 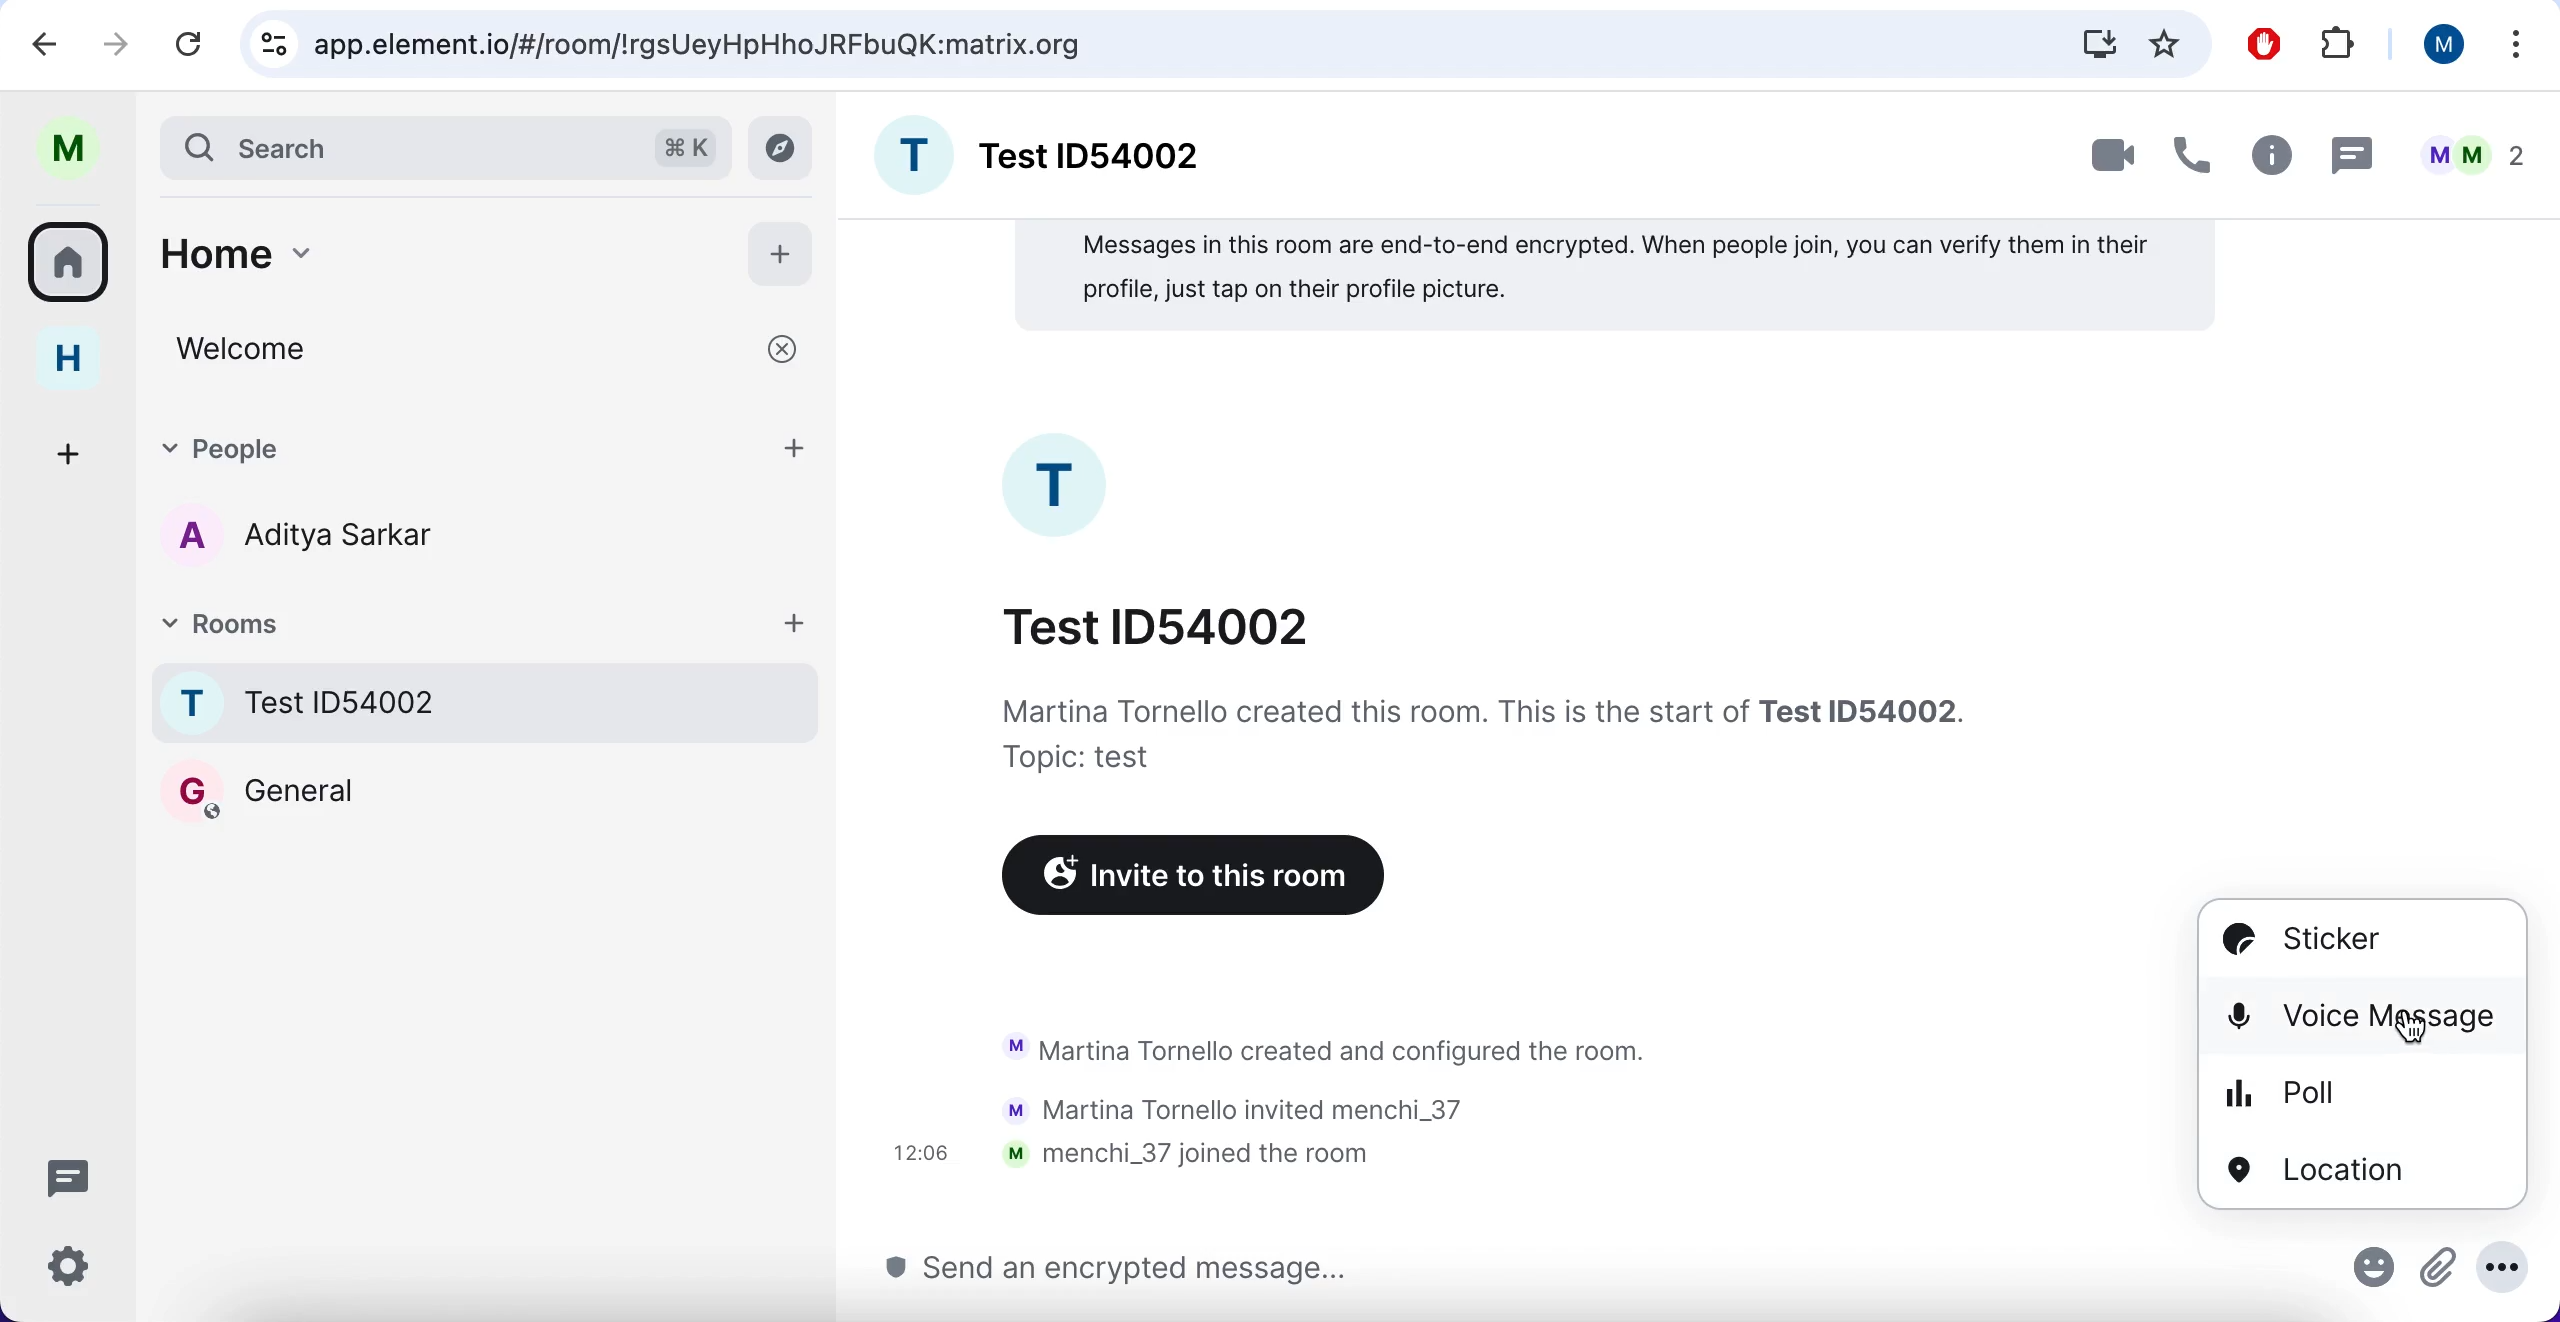 What do you see at coordinates (1160, 622) in the screenshot?
I see `chat title` at bounding box center [1160, 622].